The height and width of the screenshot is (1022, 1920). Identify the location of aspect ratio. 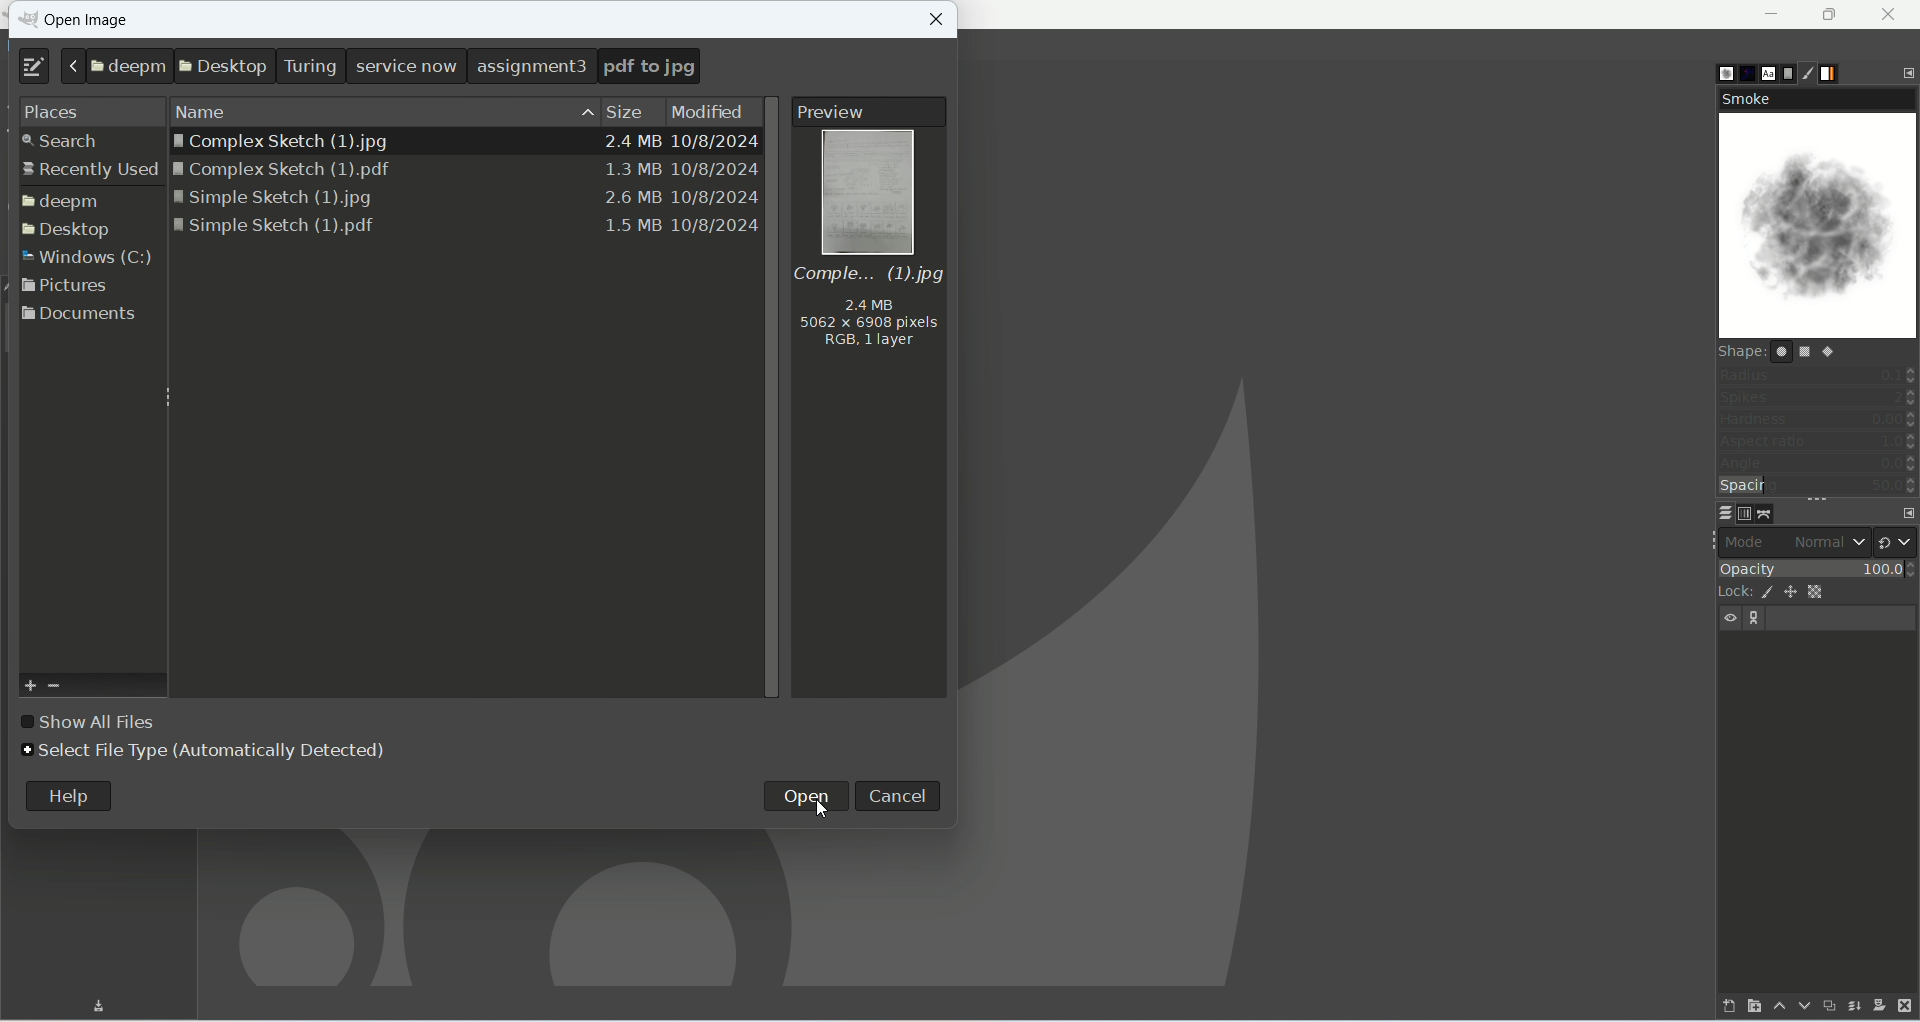
(1819, 441).